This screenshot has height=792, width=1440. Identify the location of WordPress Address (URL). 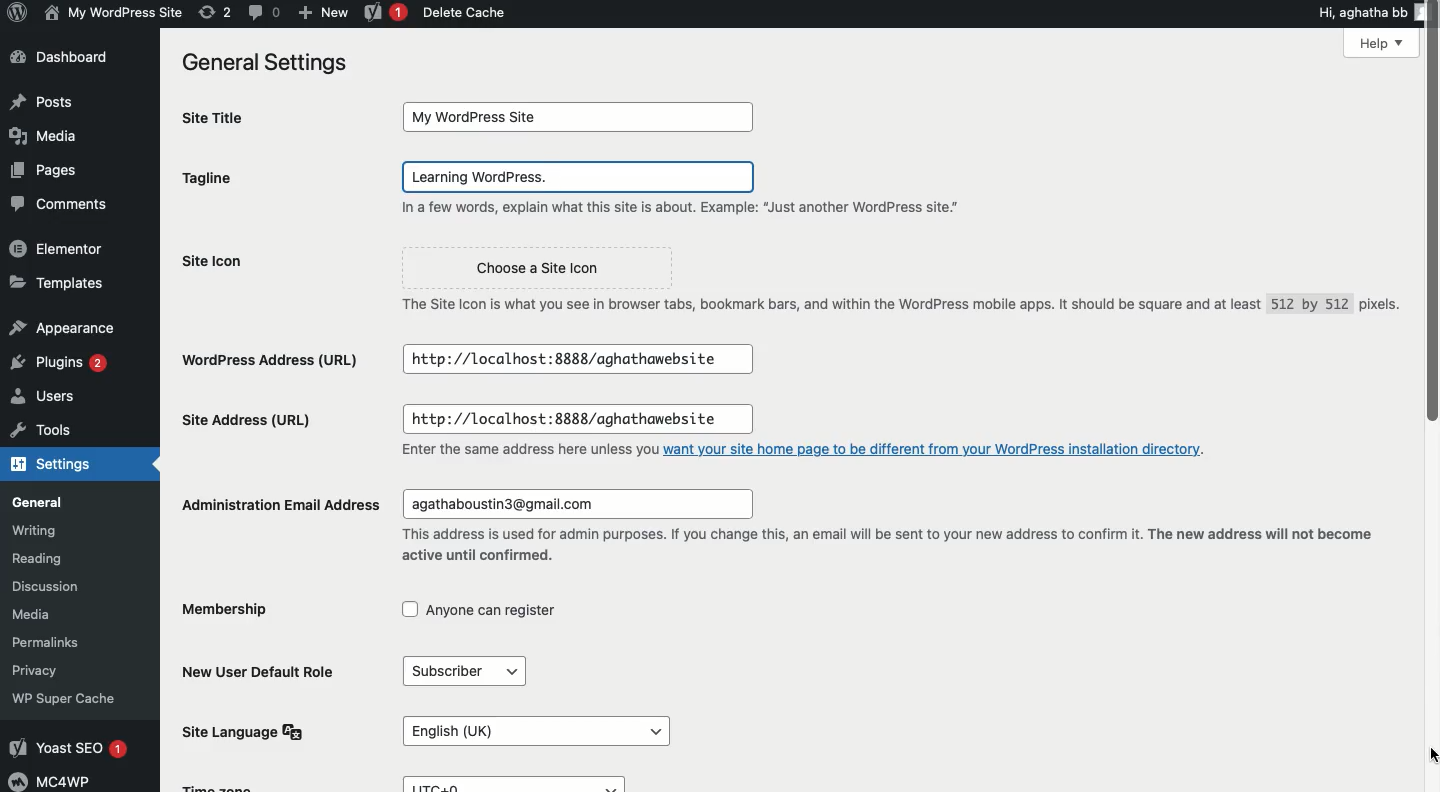
(274, 359).